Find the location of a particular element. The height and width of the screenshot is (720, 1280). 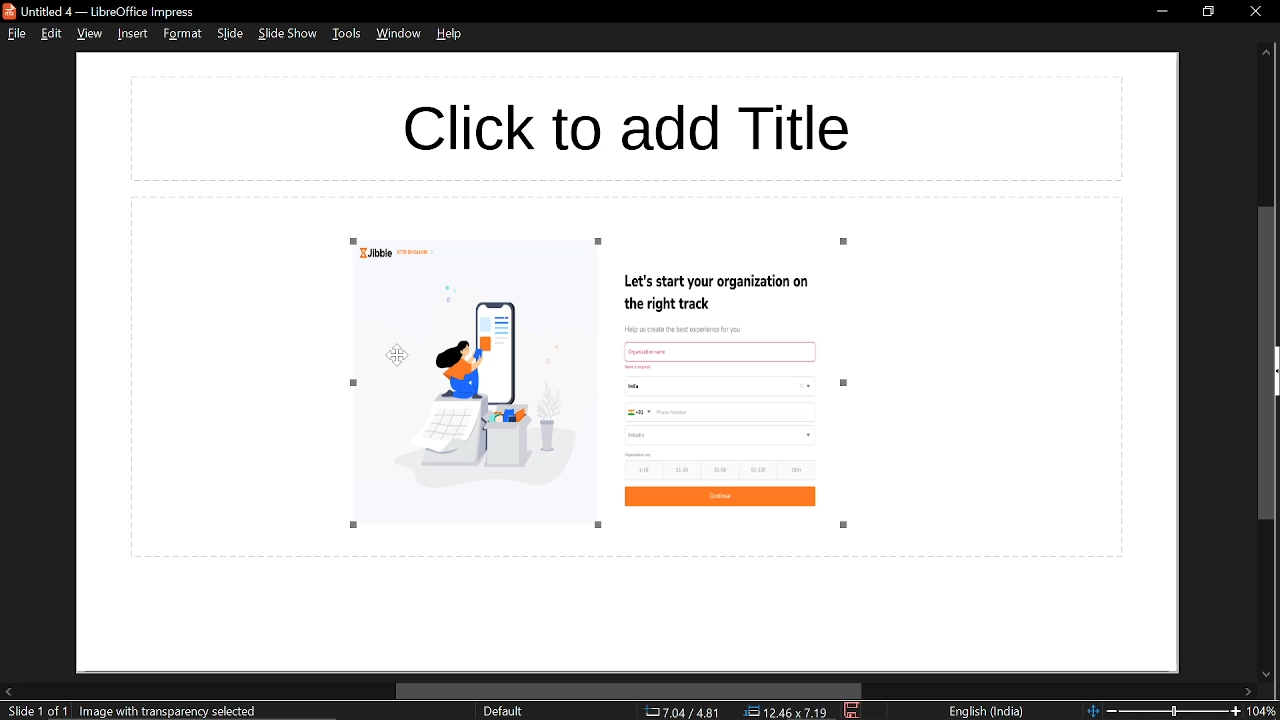

move left is located at coordinates (8, 692).